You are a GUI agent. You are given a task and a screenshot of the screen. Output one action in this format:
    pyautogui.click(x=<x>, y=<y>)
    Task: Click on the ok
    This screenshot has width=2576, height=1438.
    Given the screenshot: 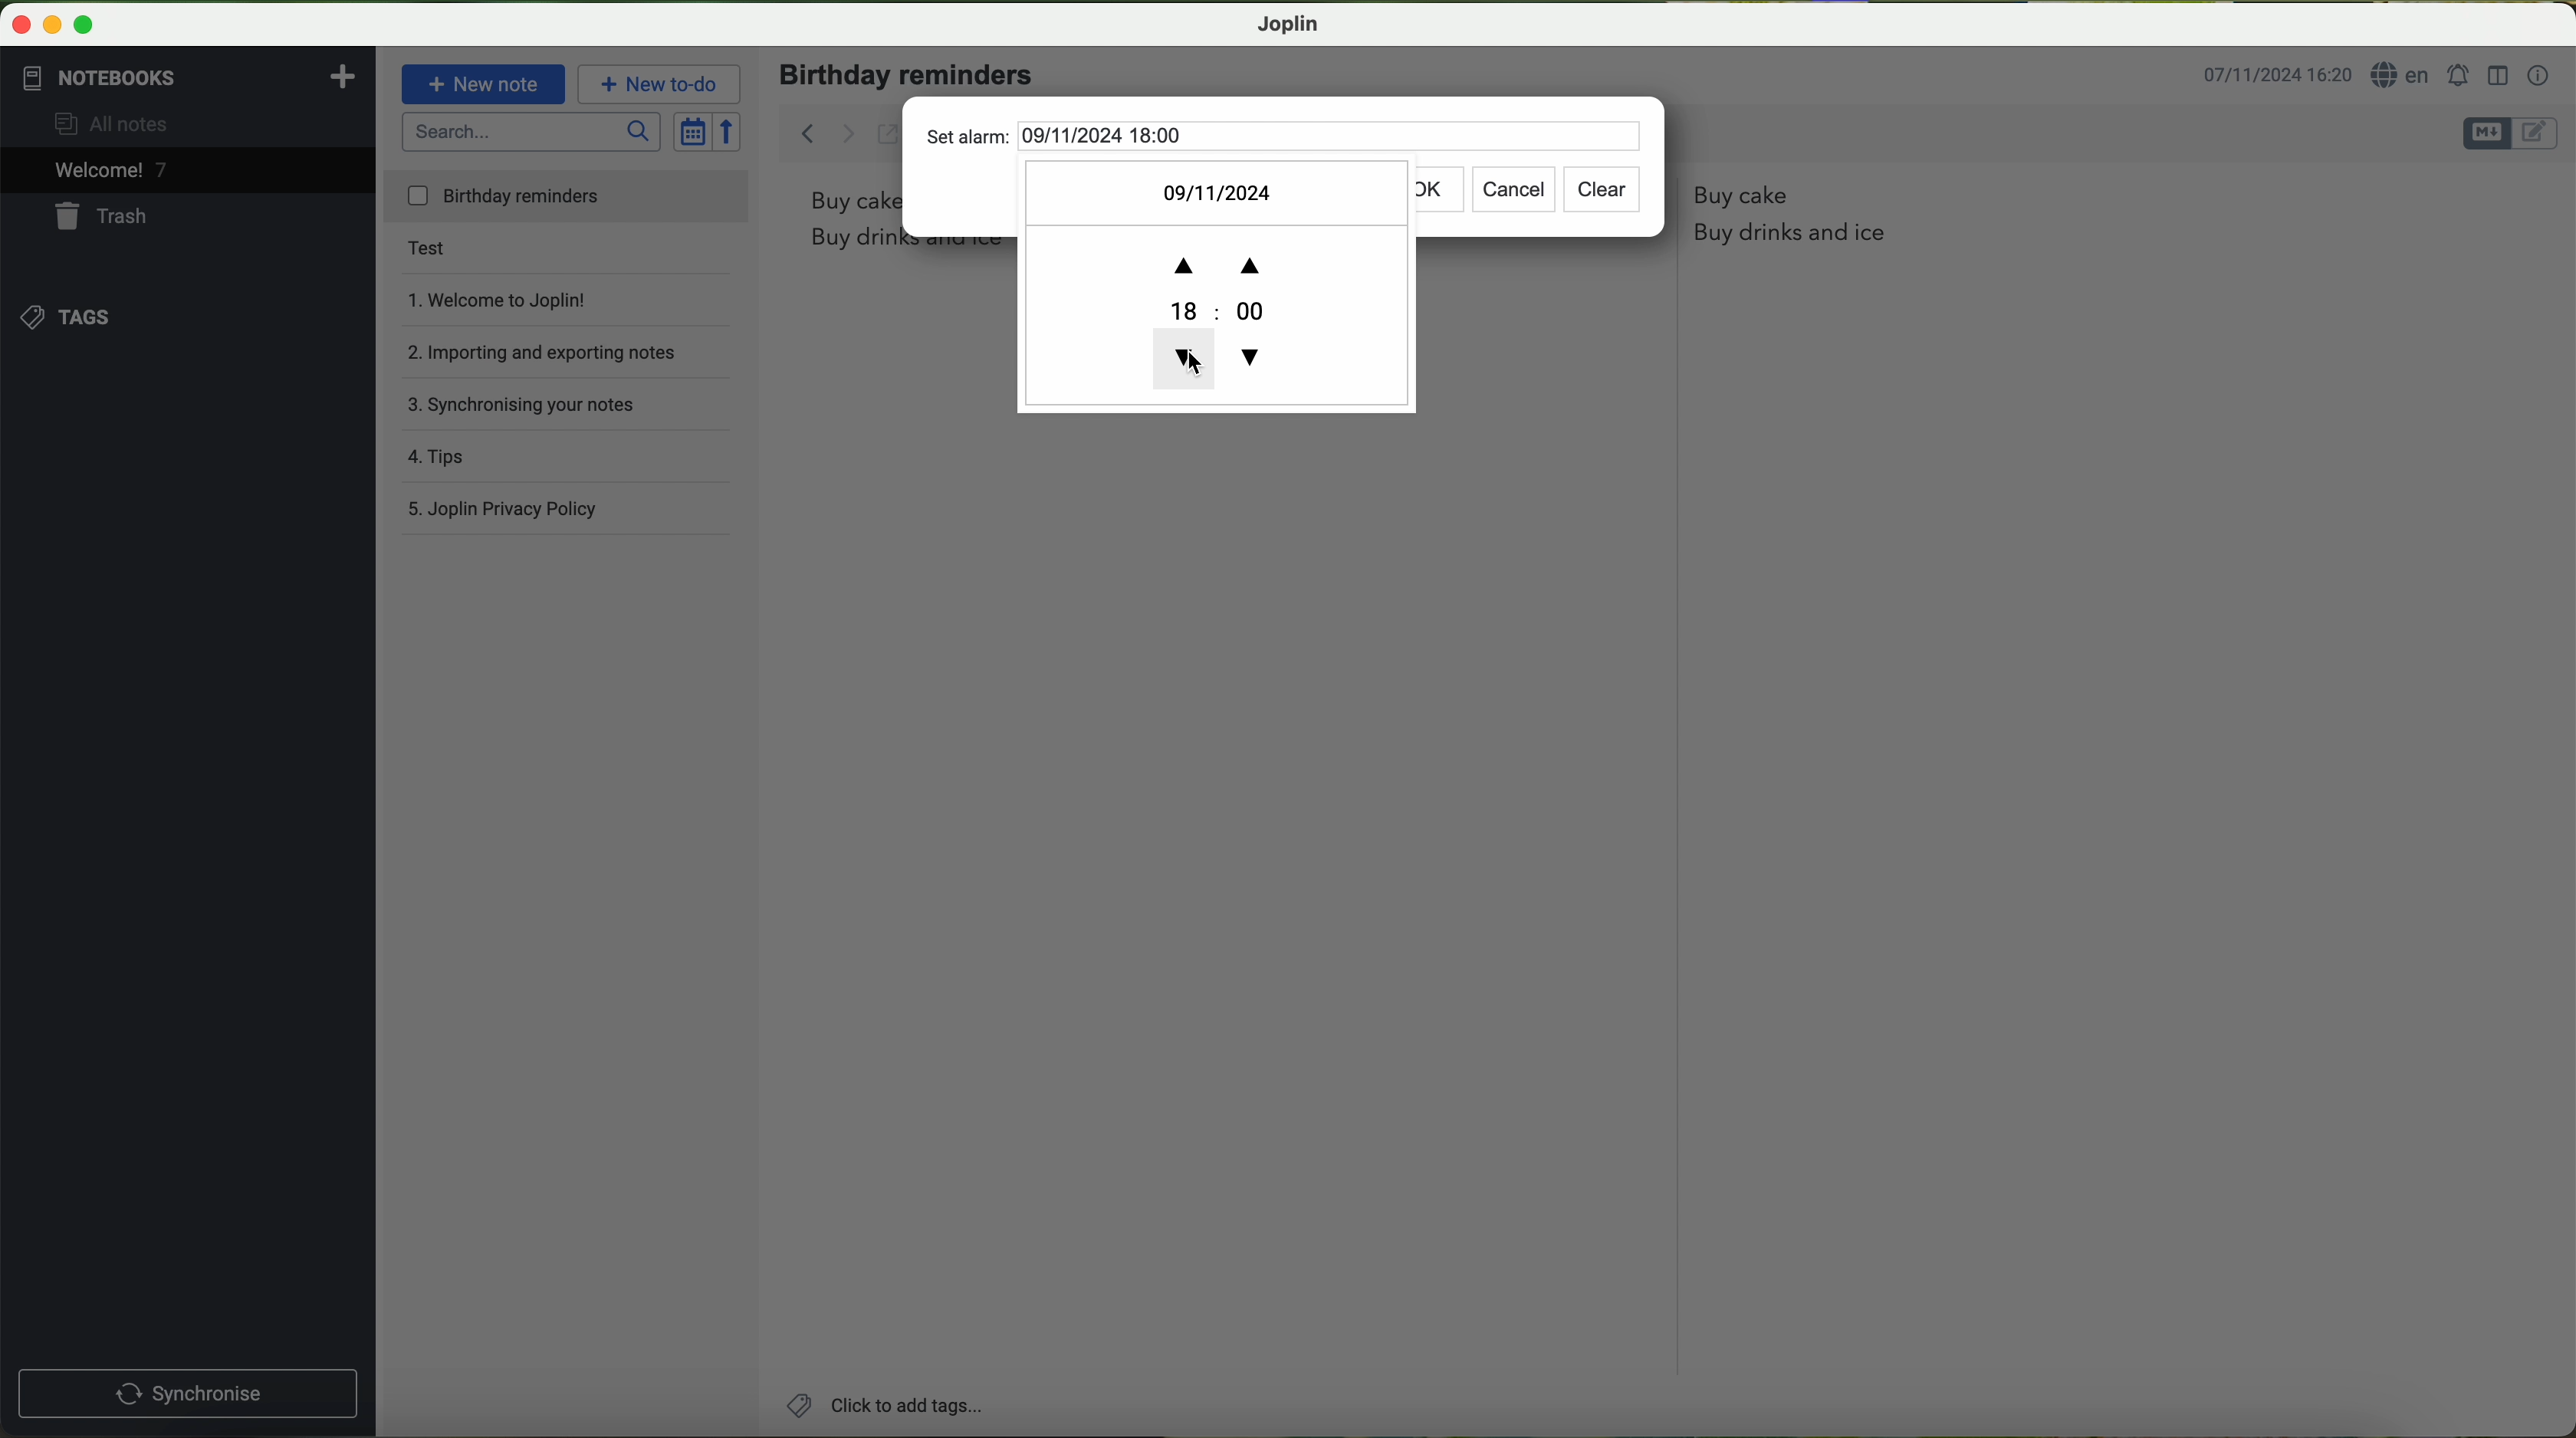 What is the action you would take?
    pyautogui.click(x=1426, y=195)
    